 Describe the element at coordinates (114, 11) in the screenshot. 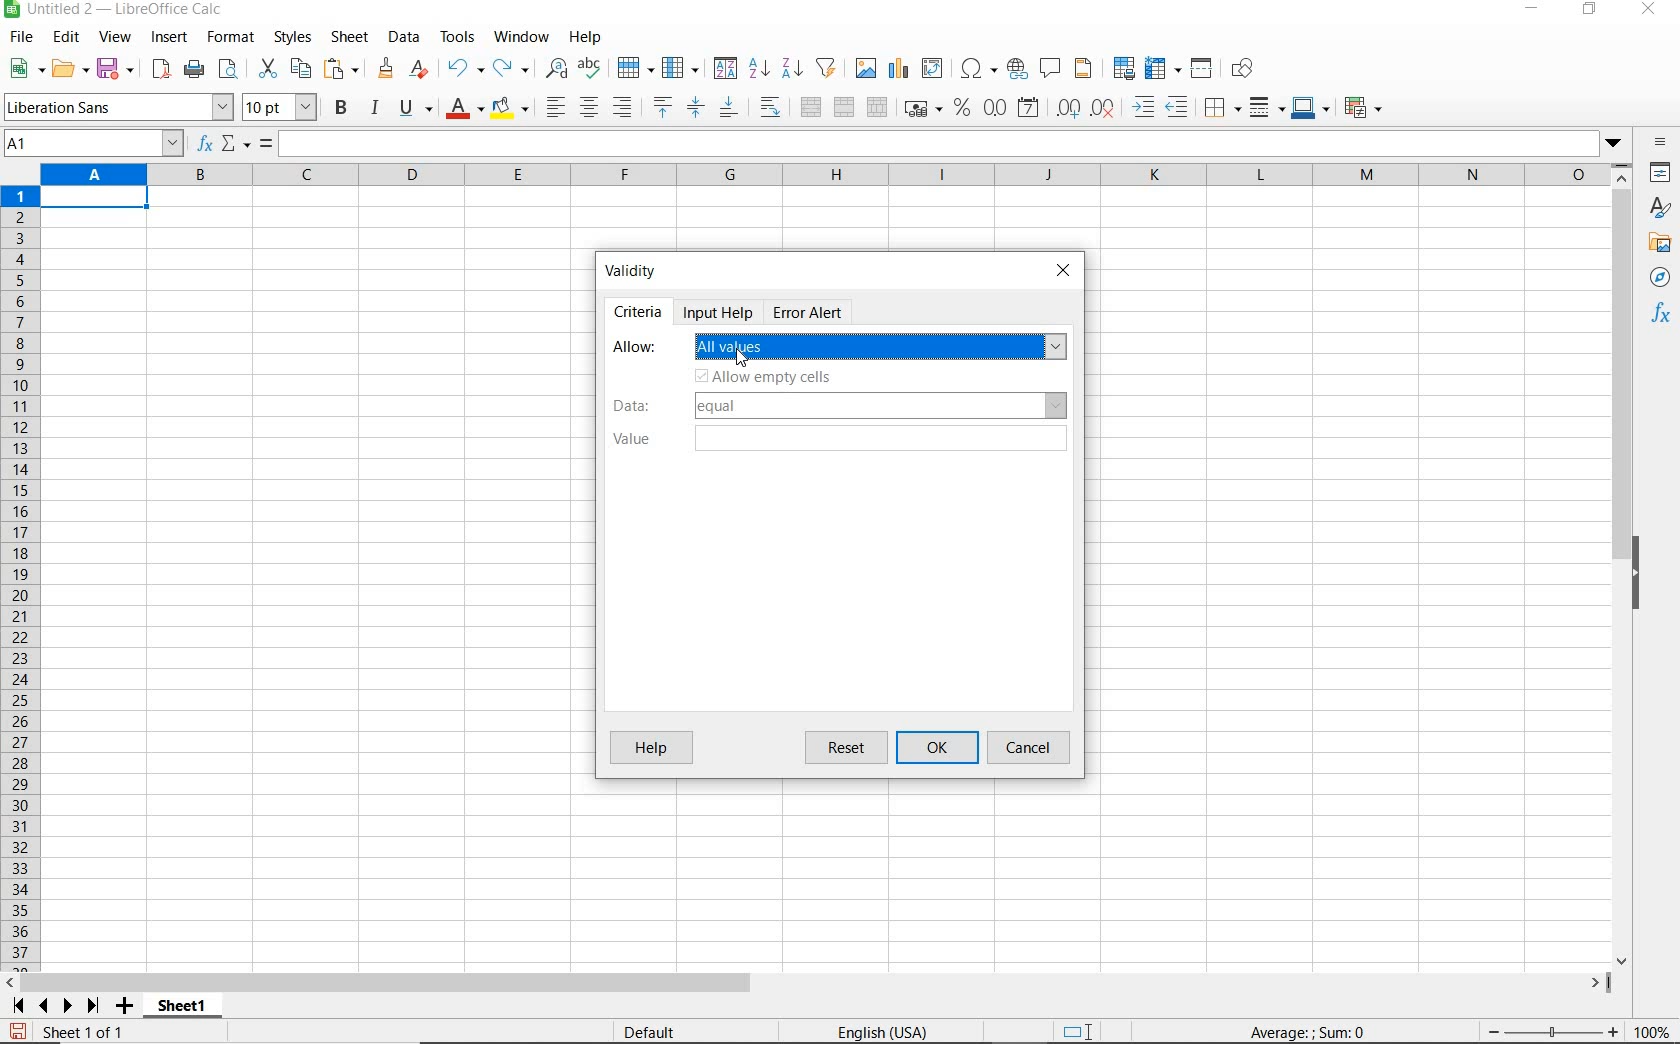

I see `file name` at that location.